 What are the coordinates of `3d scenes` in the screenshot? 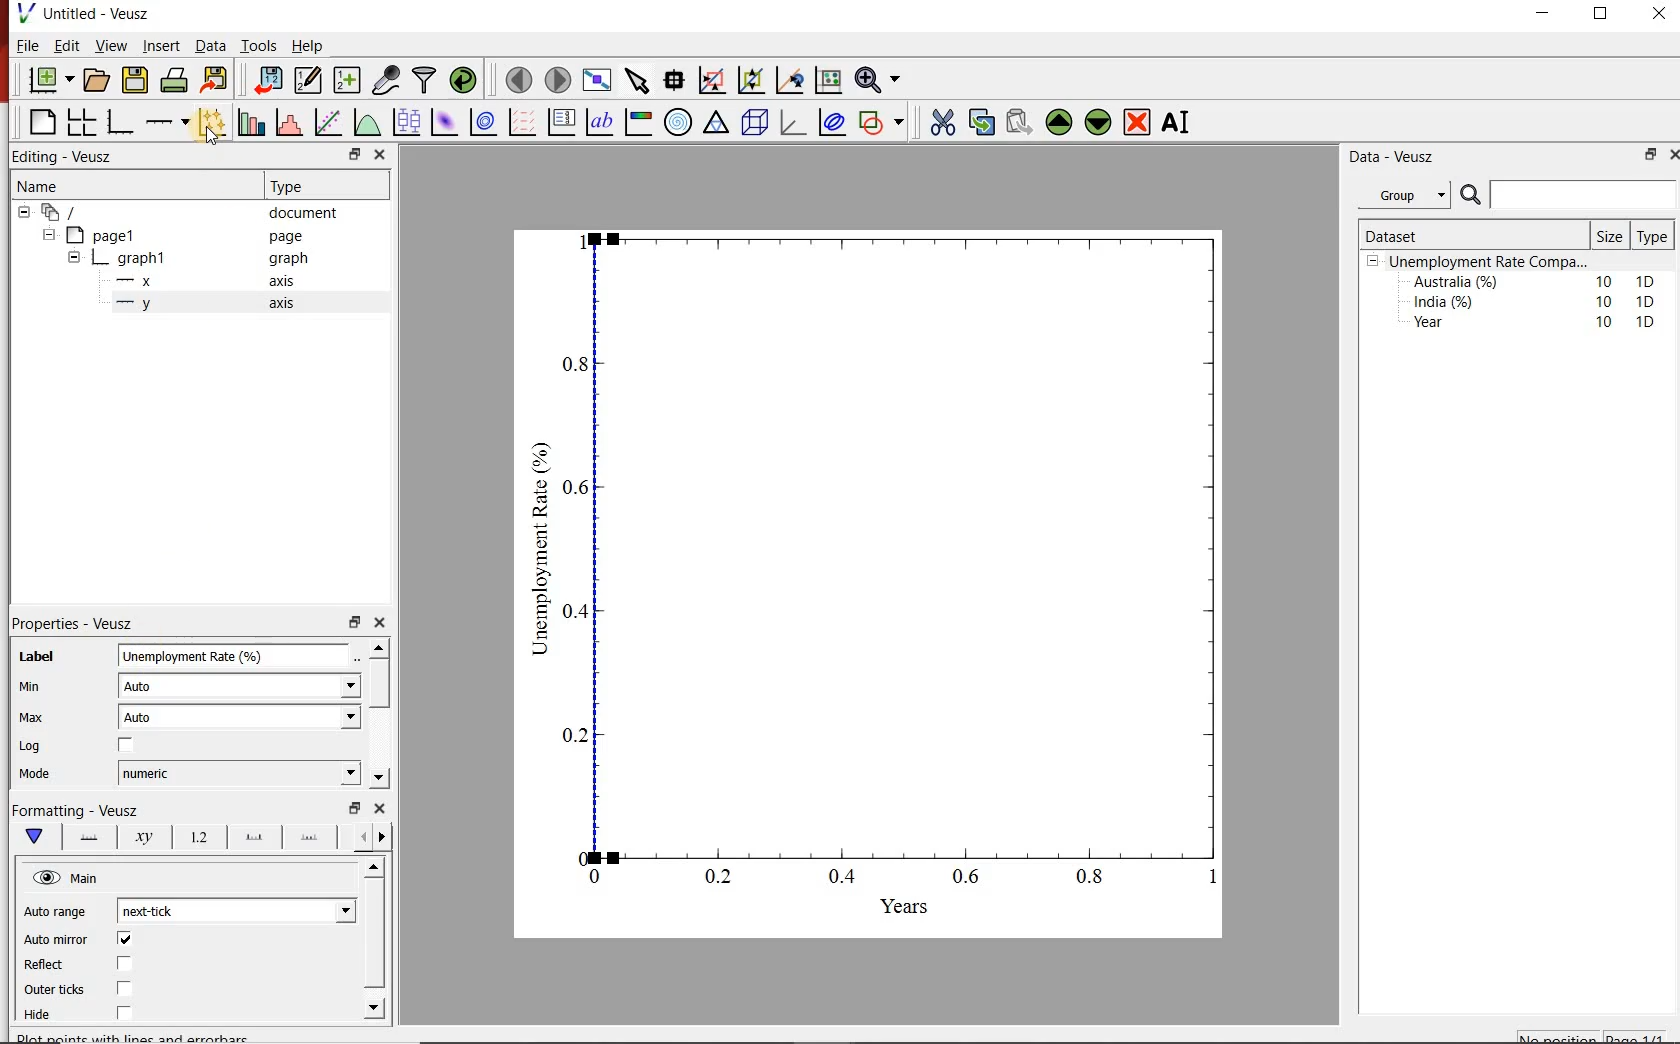 It's located at (752, 121).